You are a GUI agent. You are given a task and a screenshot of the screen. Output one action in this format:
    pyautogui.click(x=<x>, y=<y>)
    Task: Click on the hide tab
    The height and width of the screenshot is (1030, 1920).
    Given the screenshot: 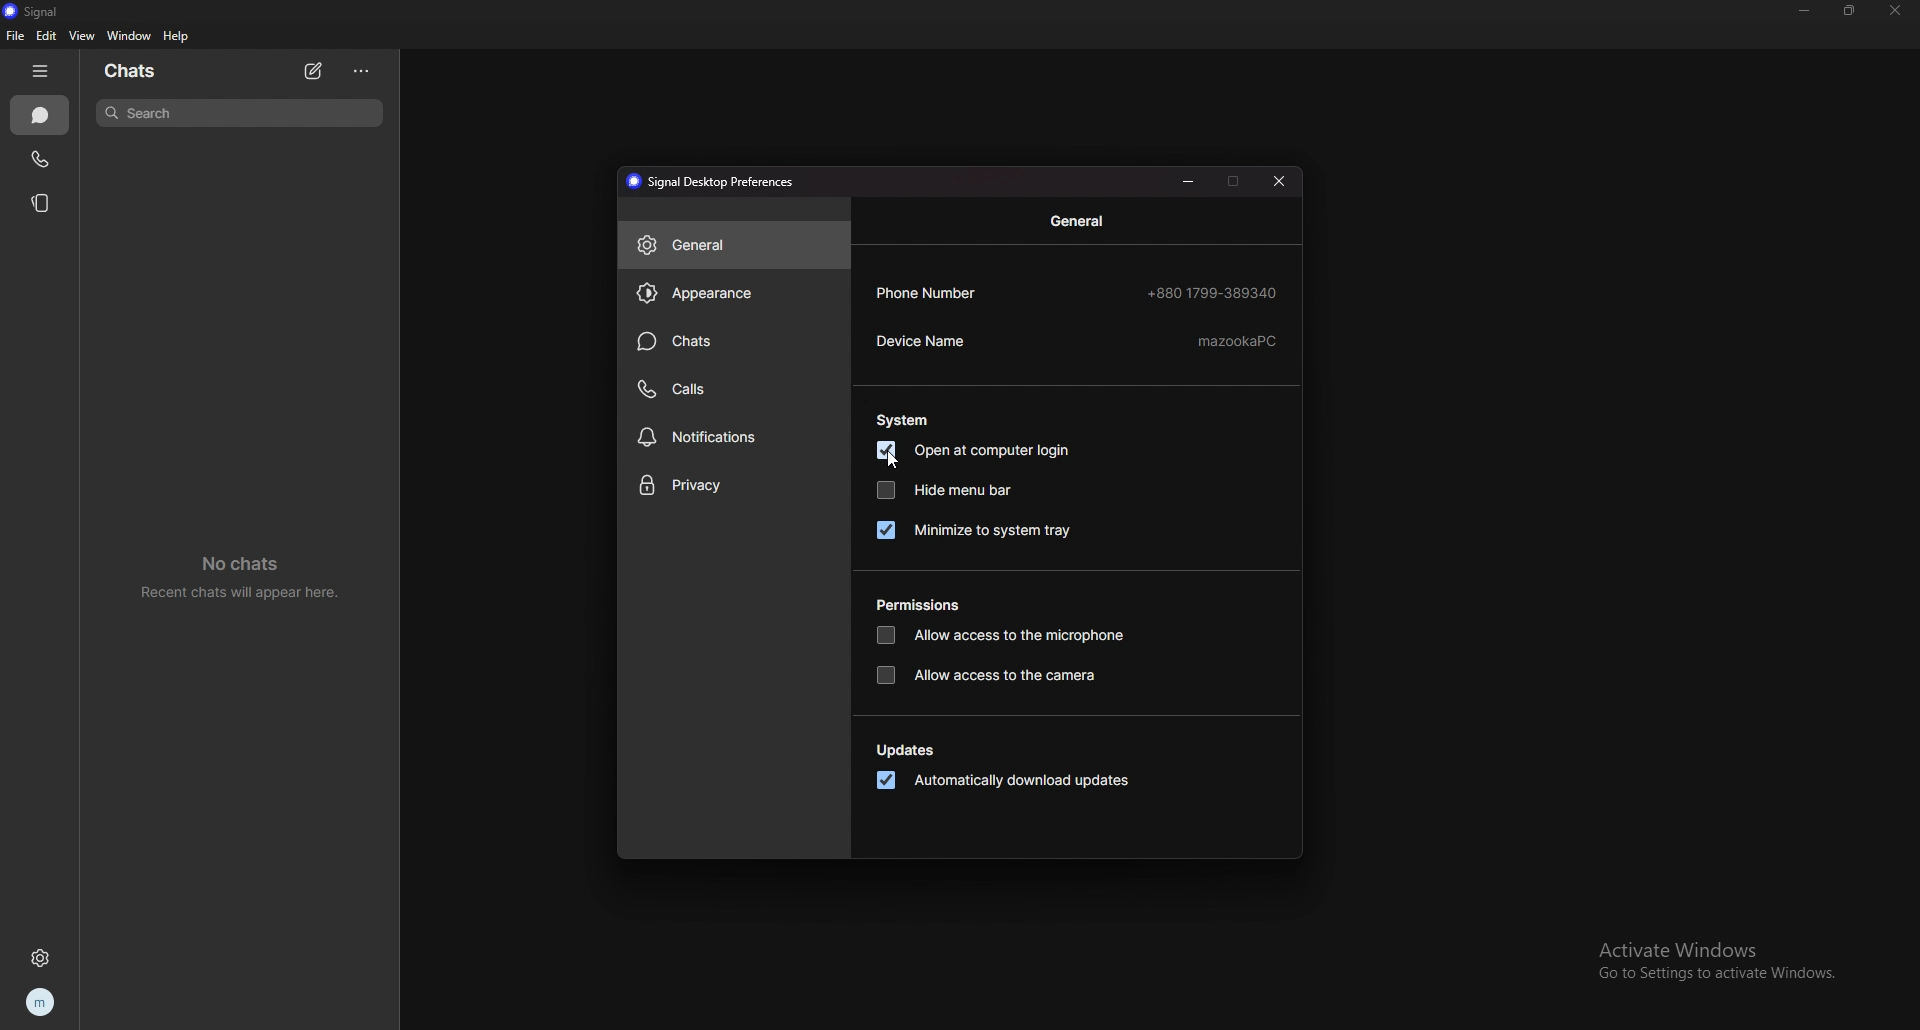 What is the action you would take?
    pyautogui.click(x=43, y=70)
    